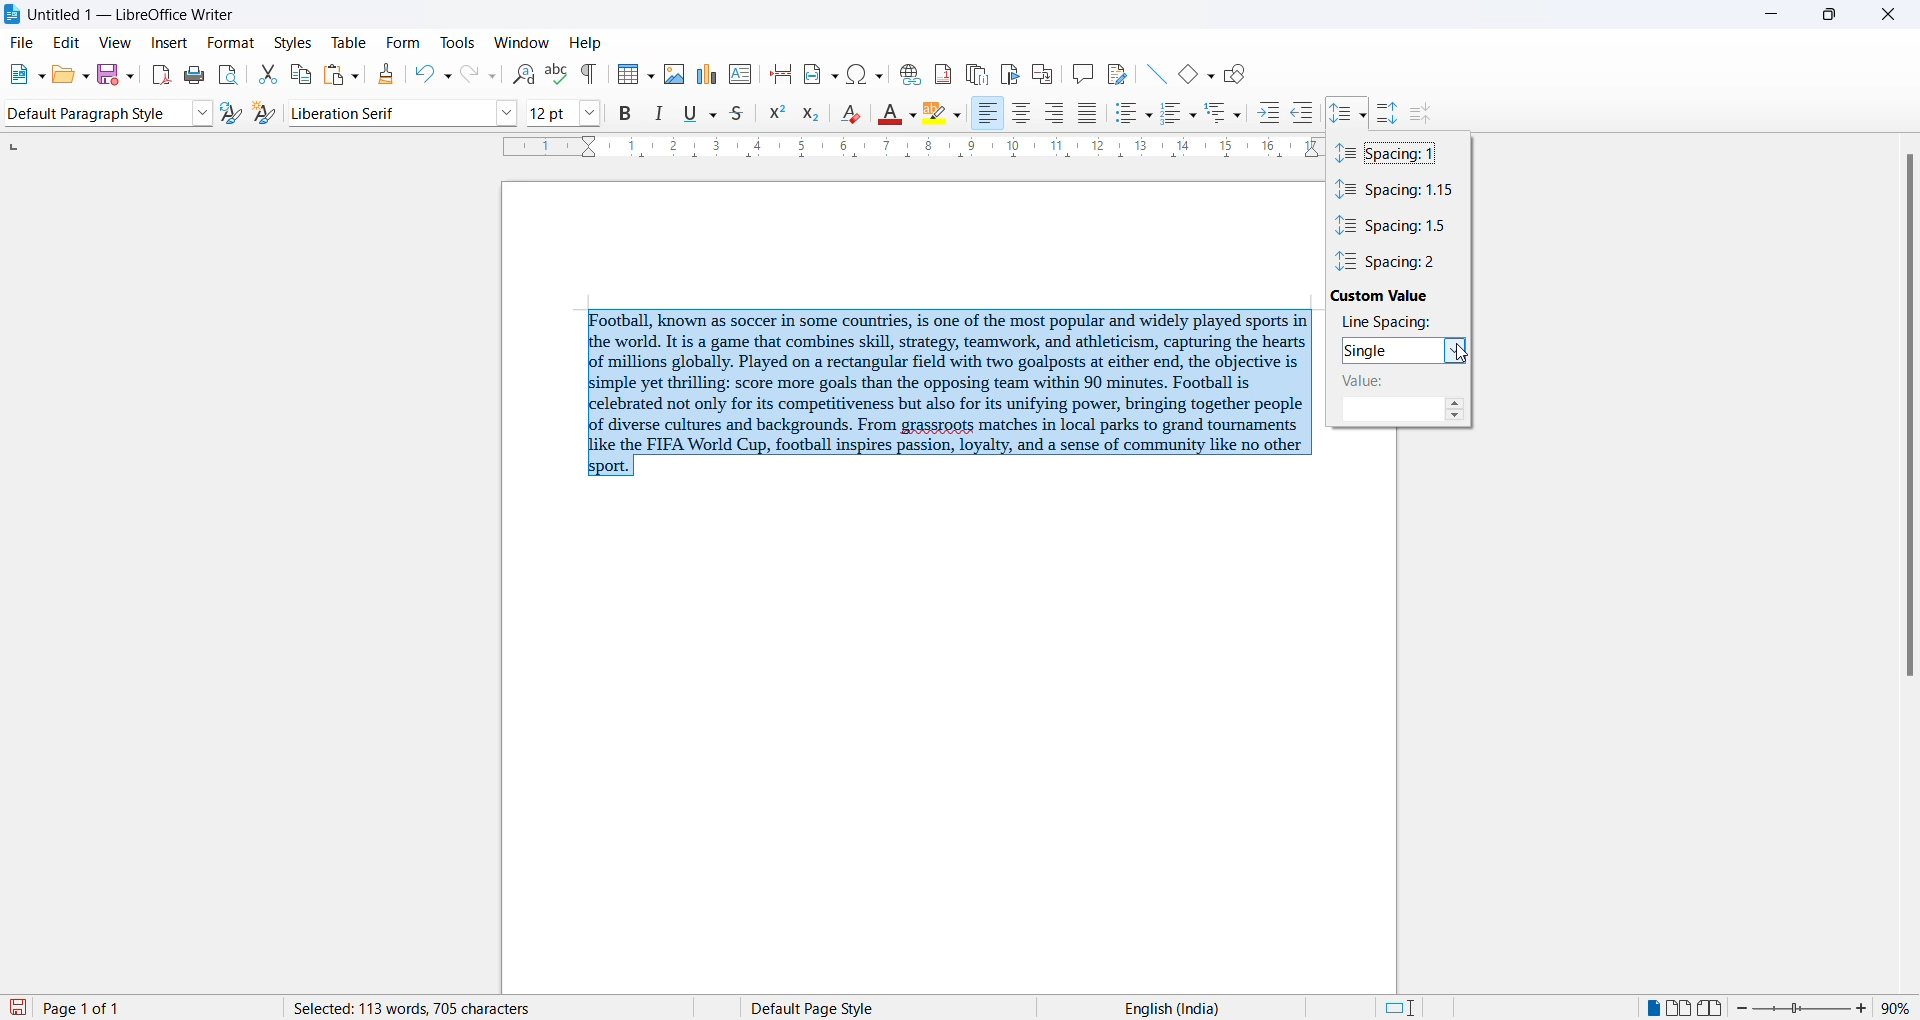 The image size is (1920, 1020). I want to click on toggle unordered list, so click(1125, 116).